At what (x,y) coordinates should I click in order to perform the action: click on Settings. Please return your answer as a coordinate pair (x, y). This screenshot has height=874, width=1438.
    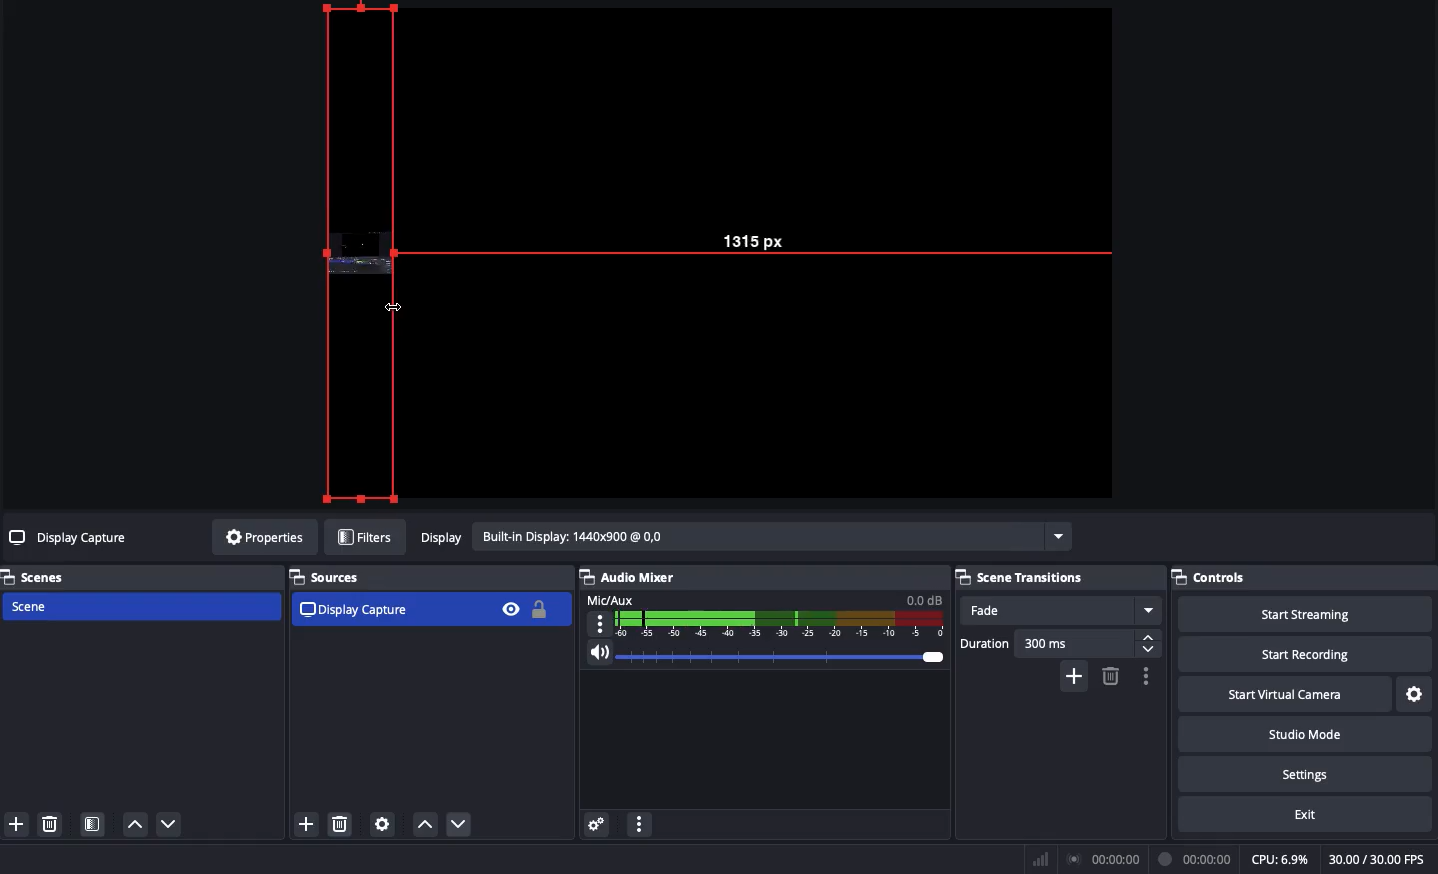
    Looking at the image, I should click on (1303, 771).